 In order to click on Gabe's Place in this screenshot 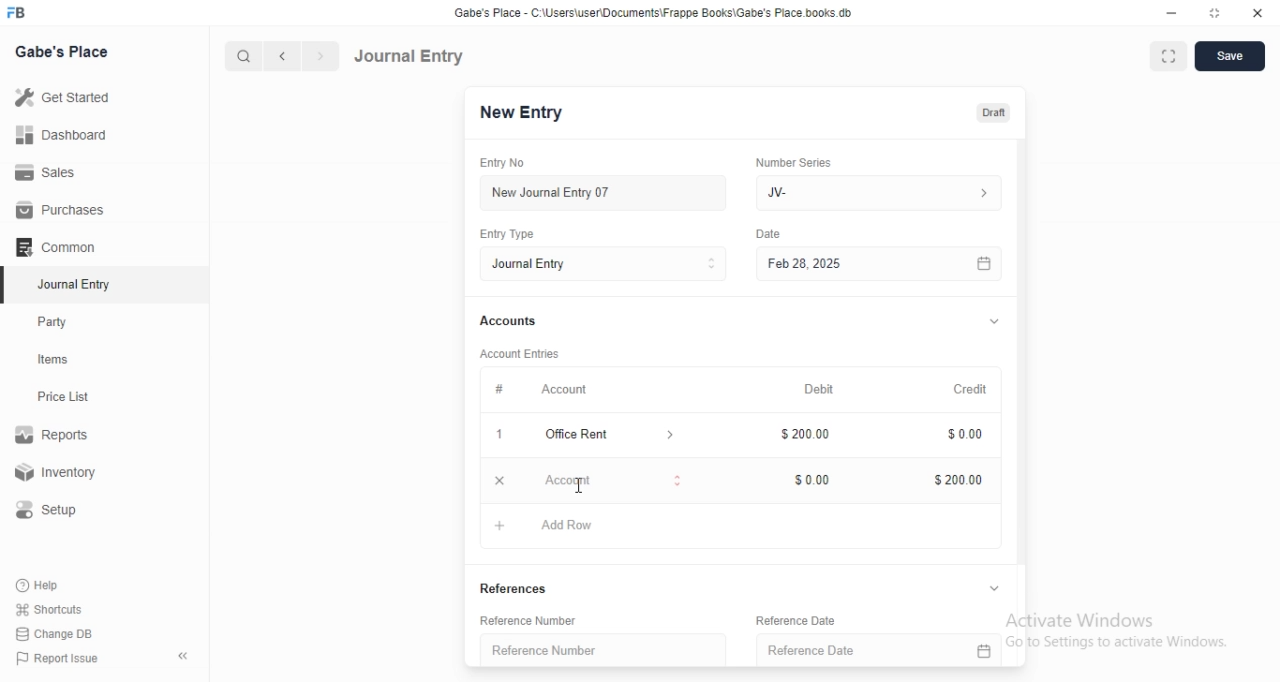, I will do `click(64, 51)`.